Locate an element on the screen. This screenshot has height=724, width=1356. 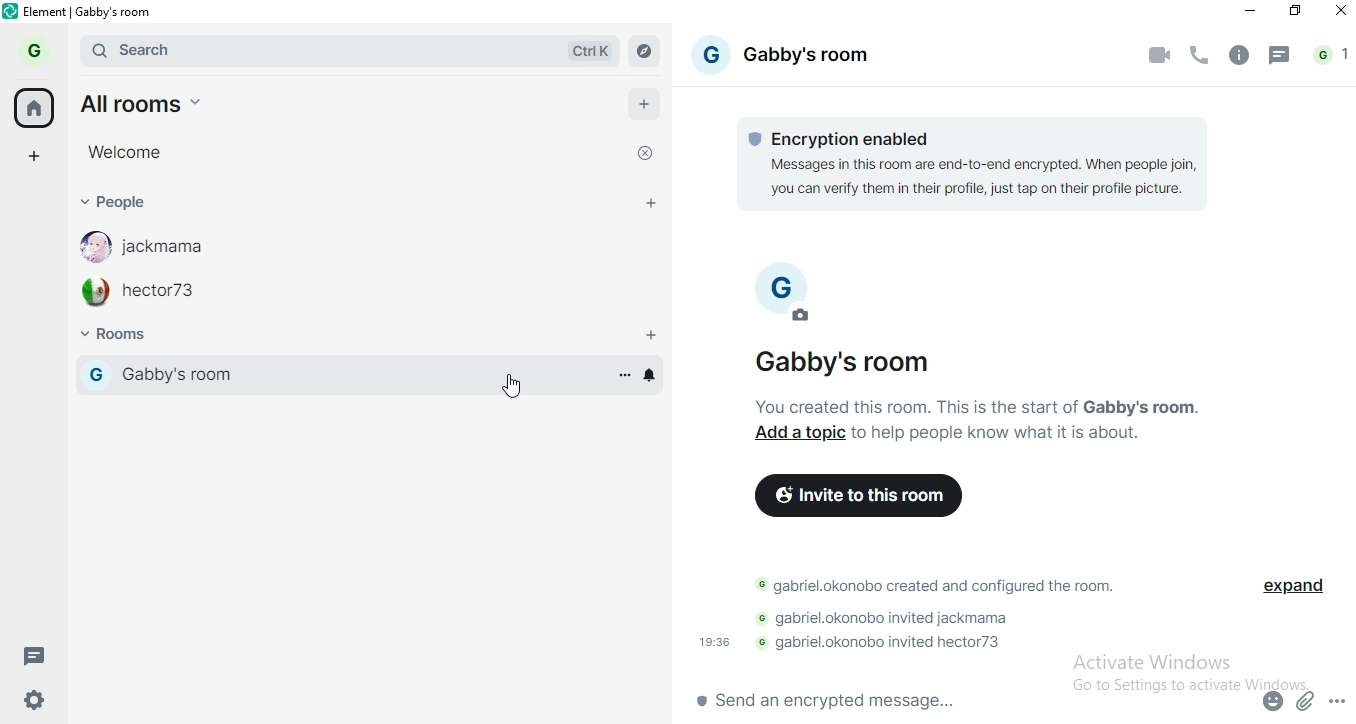
gabby's room is located at coordinates (791, 58).